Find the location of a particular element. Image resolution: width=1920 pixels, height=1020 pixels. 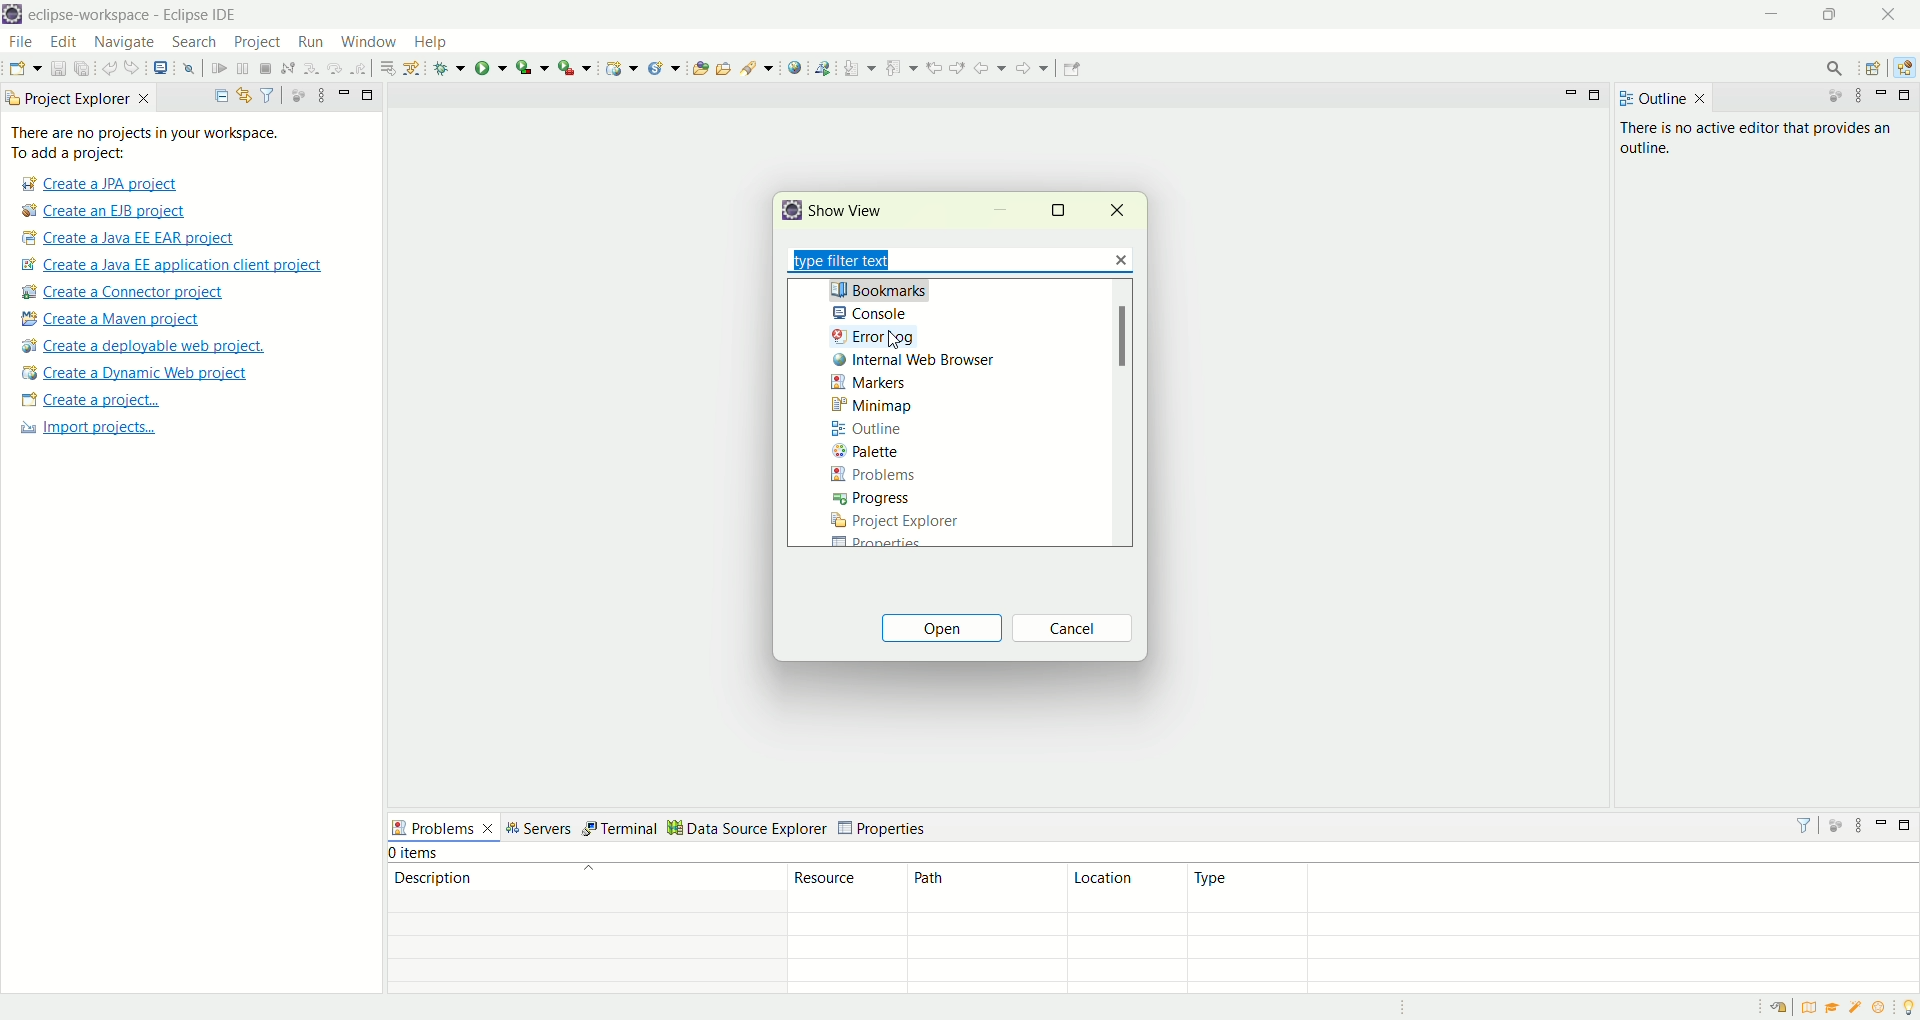

close is located at coordinates (1895, 15).